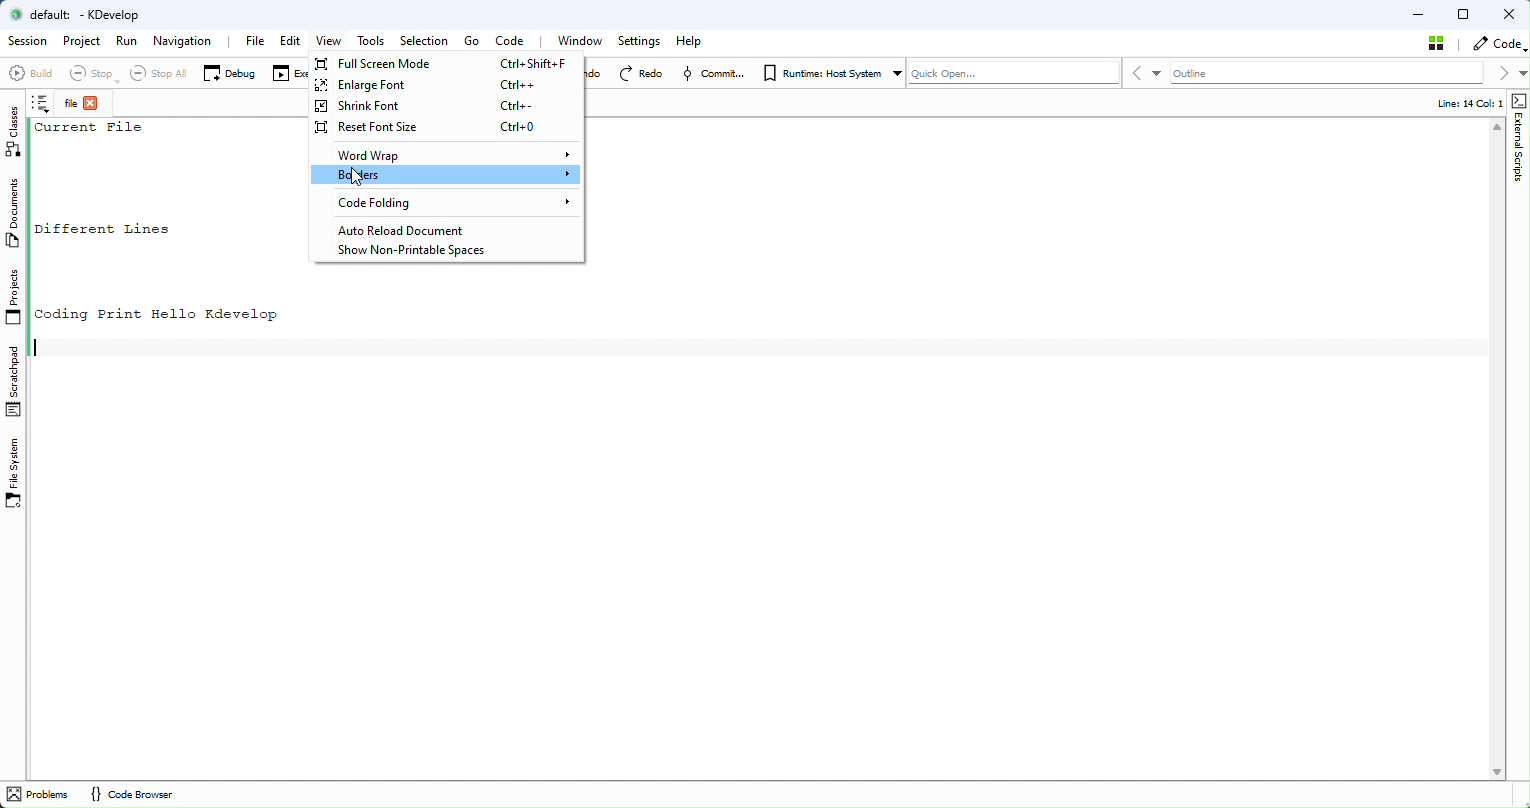  What do you see at coordinates (39, 795) in the screenshot?
I see `Problems` at bounding box center [39, 795].